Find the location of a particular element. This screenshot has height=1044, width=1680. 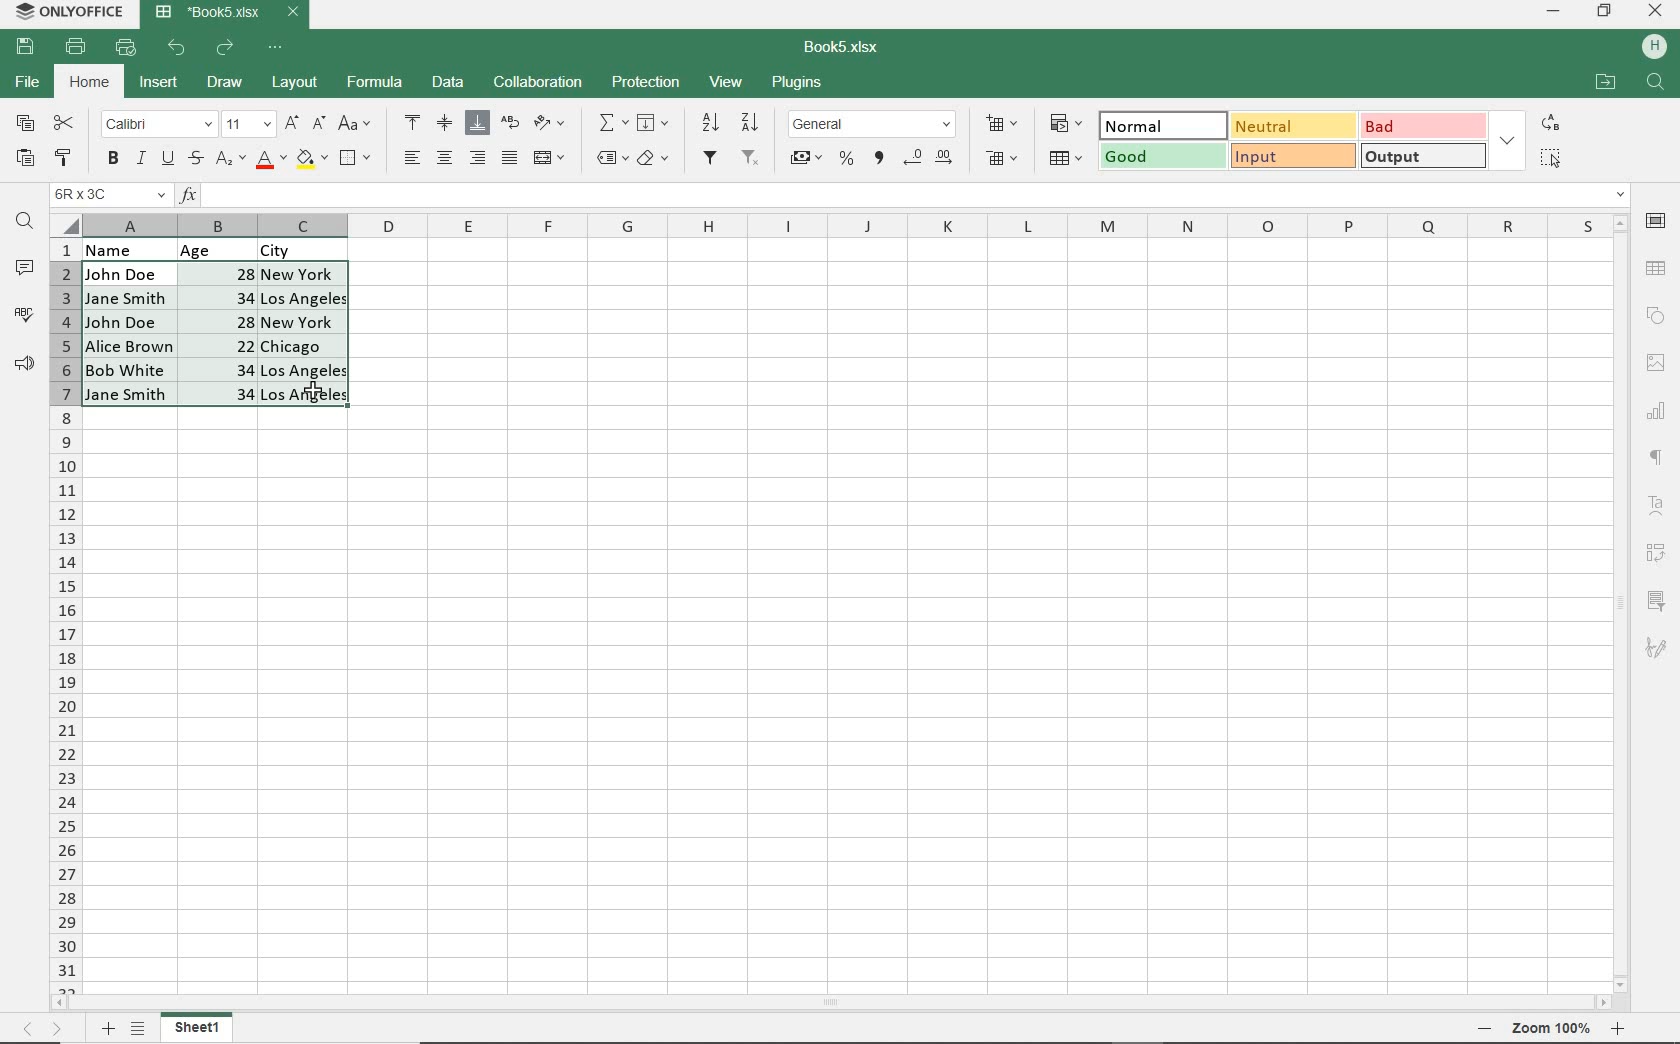

CHART is located at coordinates (1657, 410).